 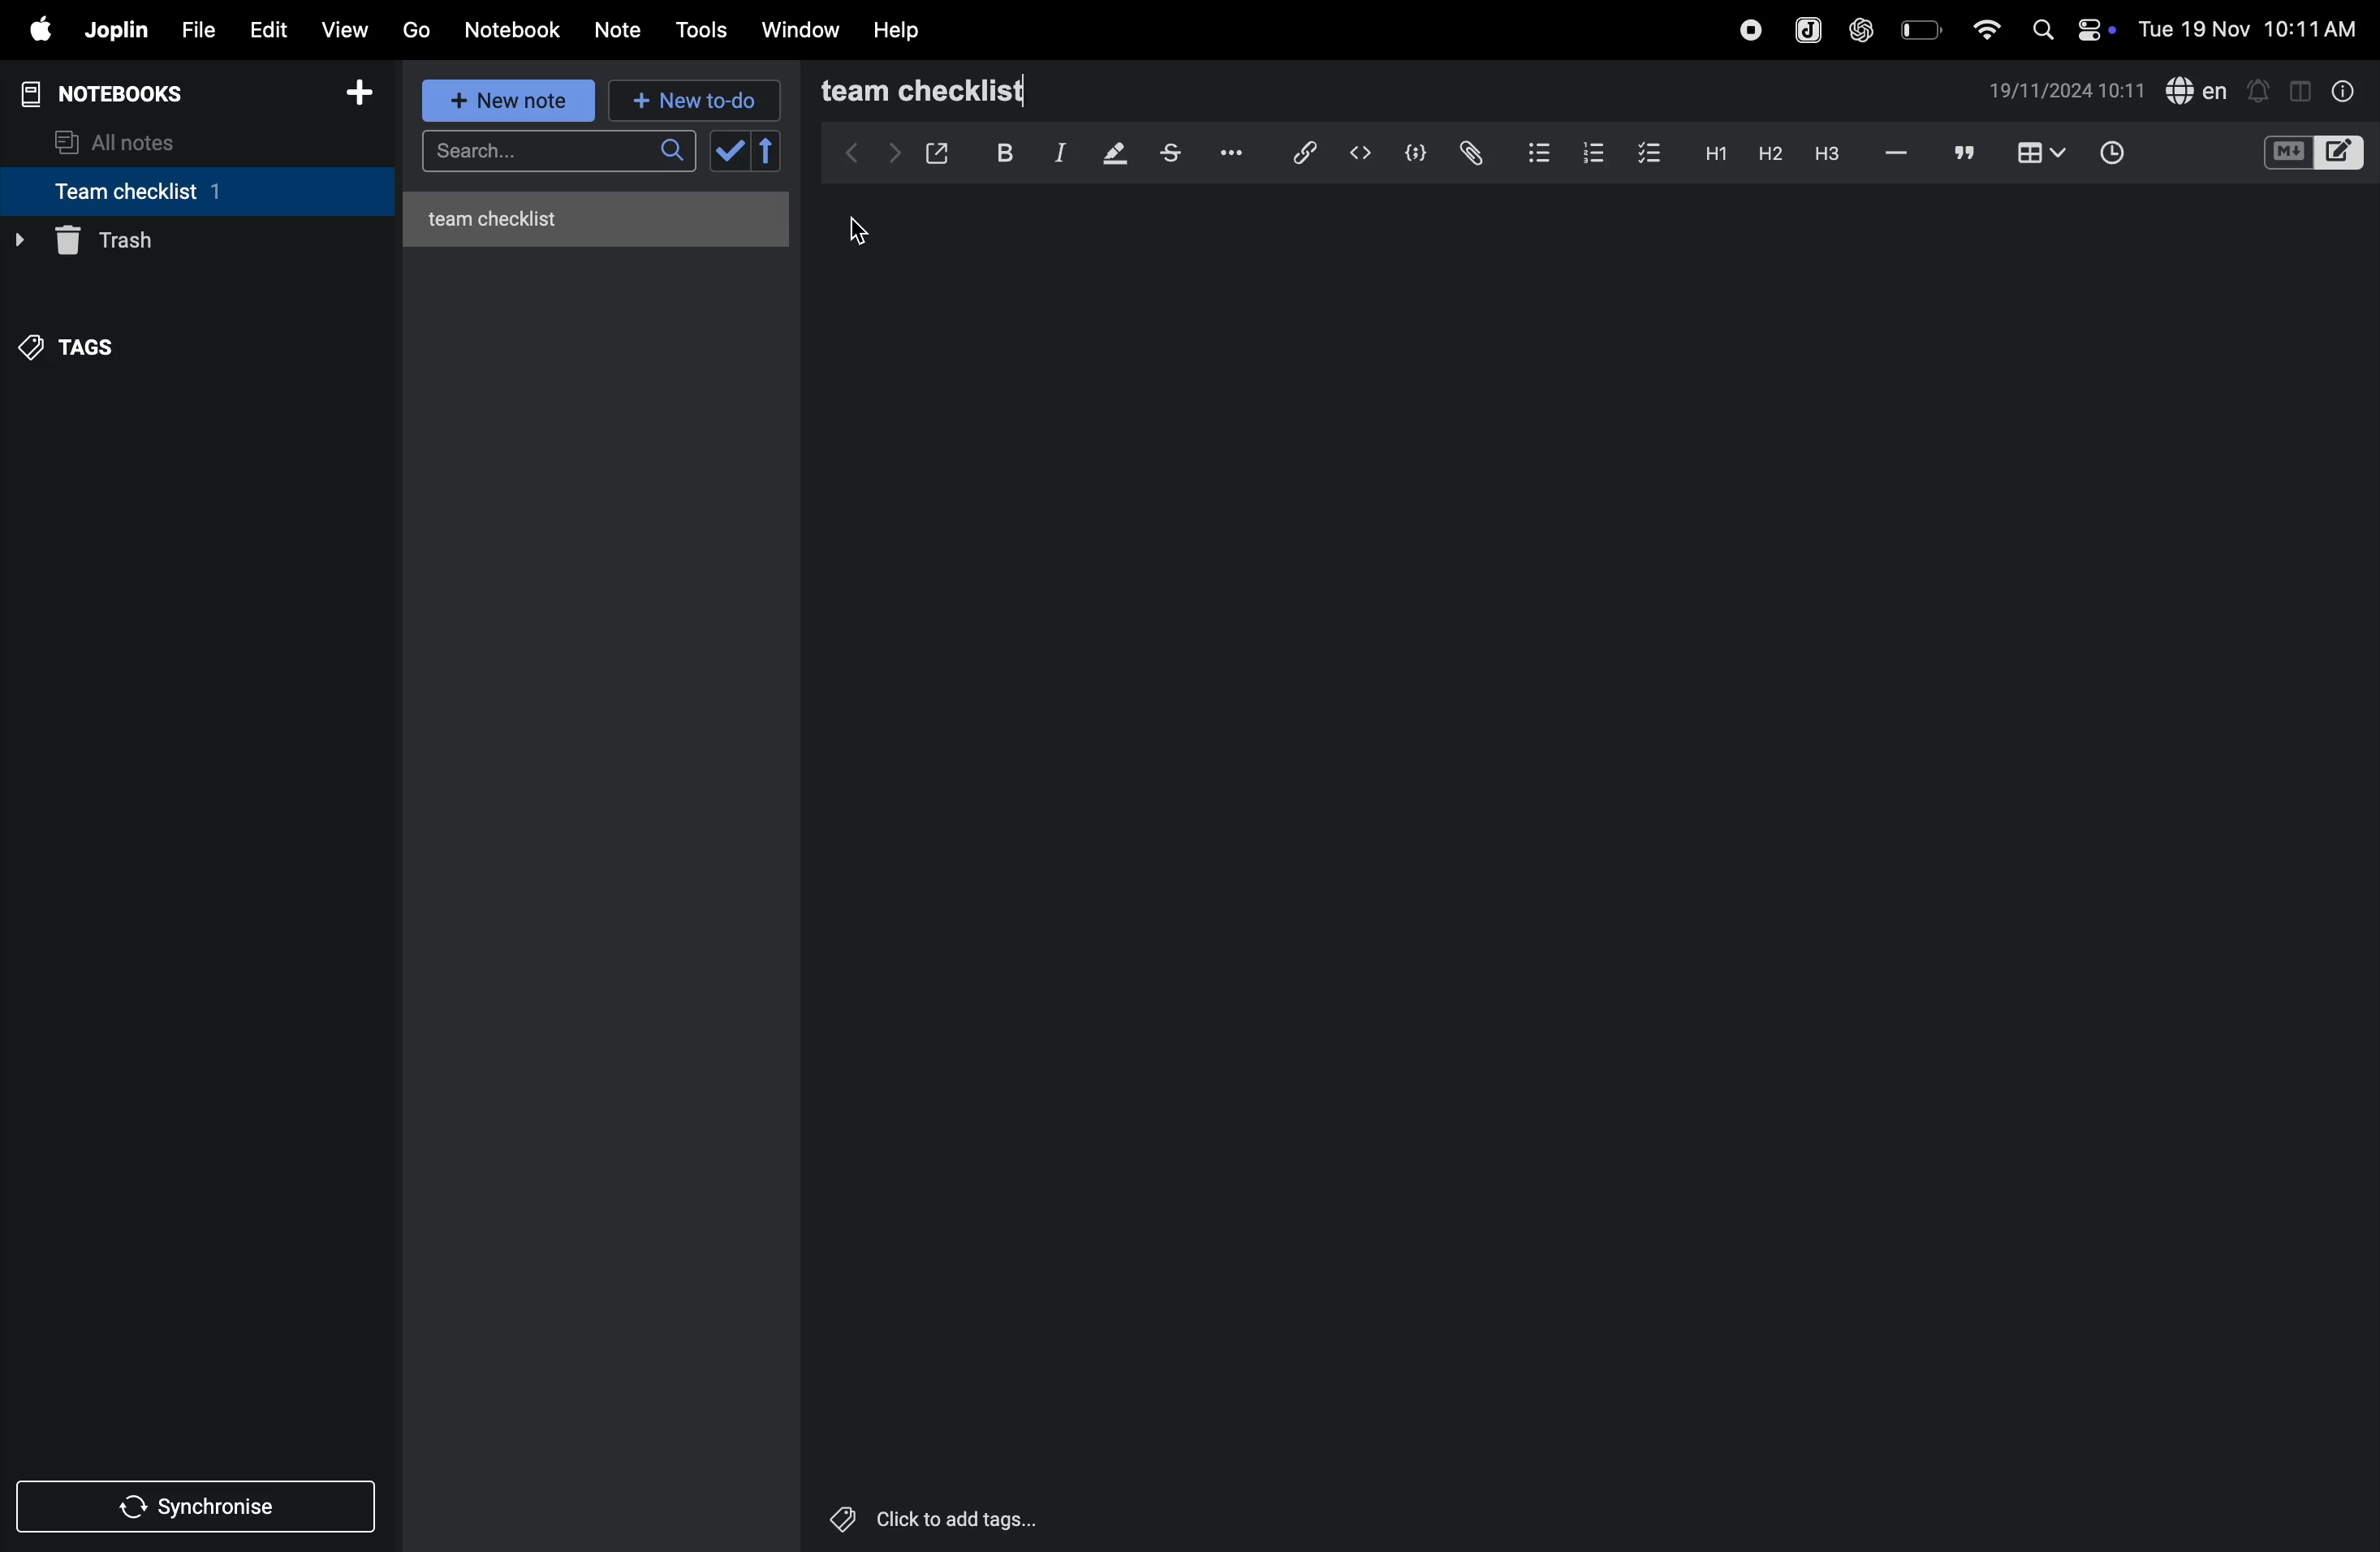 I want to click on notebooks, so click(x=114, y=91).